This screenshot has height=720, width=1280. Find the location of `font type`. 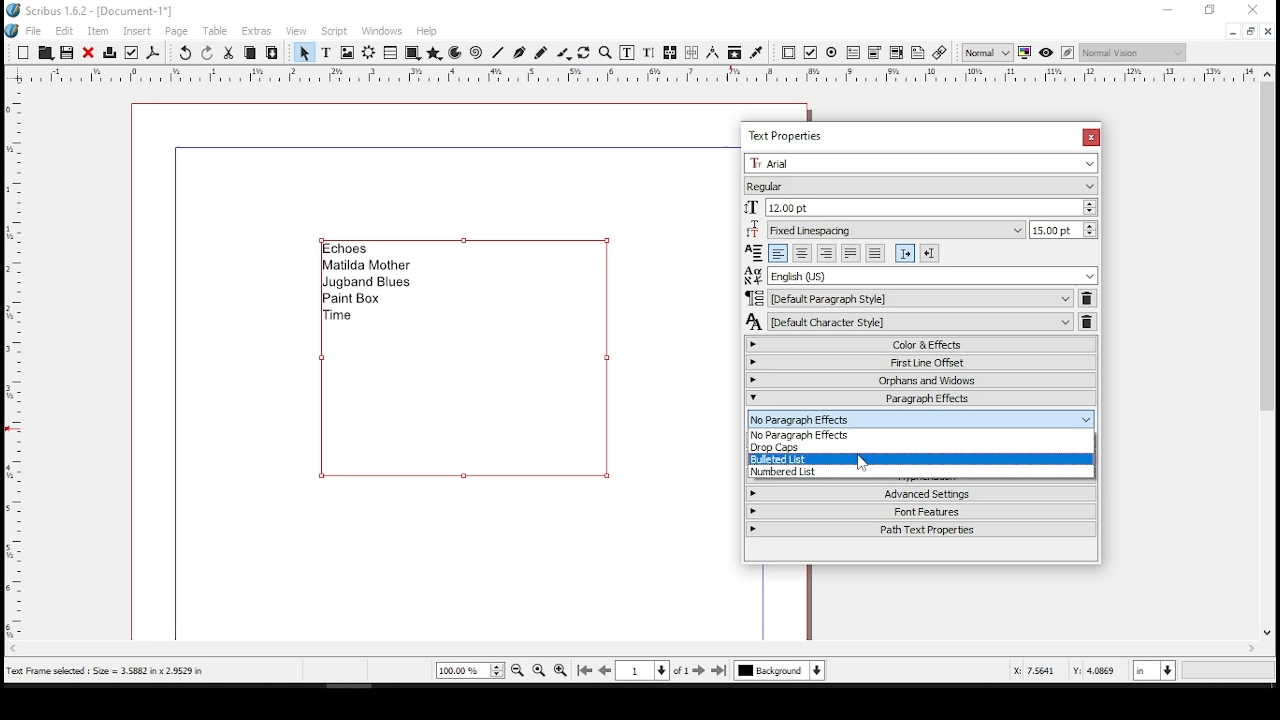

font type is located at coordinates (918, 186).